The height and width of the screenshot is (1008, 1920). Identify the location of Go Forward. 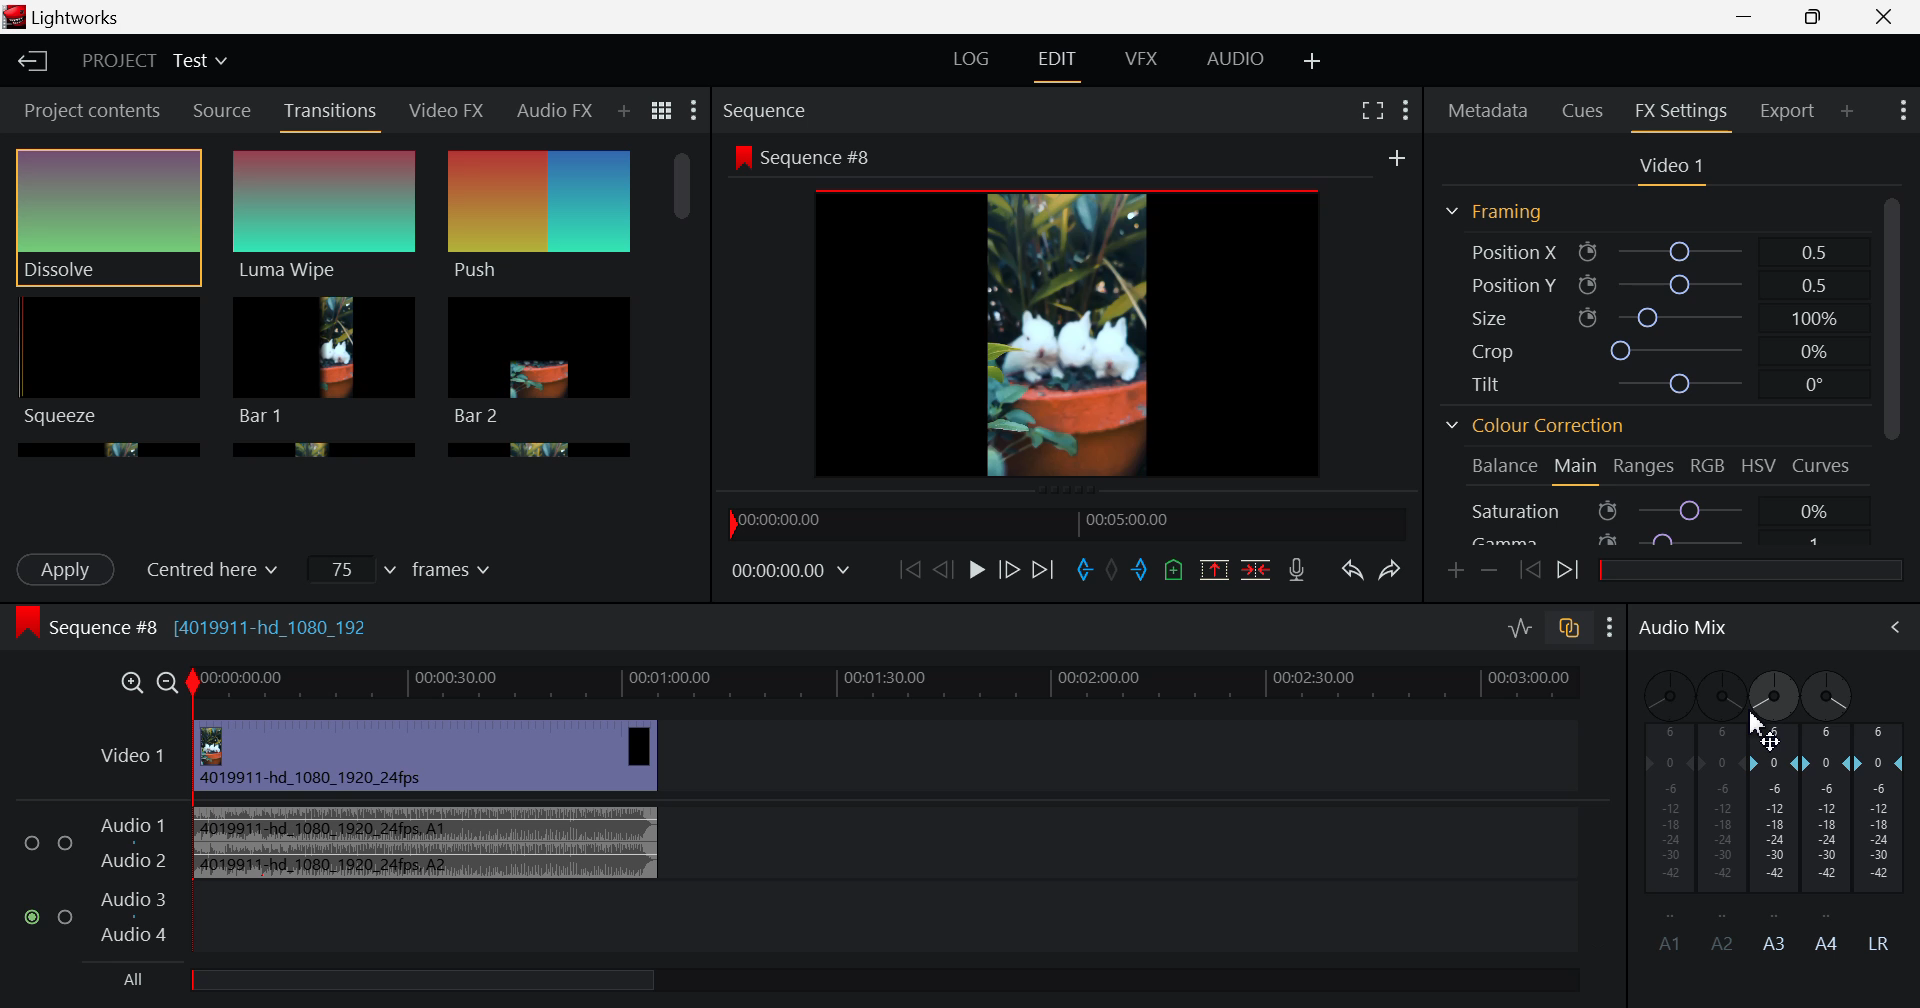
(1010, 569).